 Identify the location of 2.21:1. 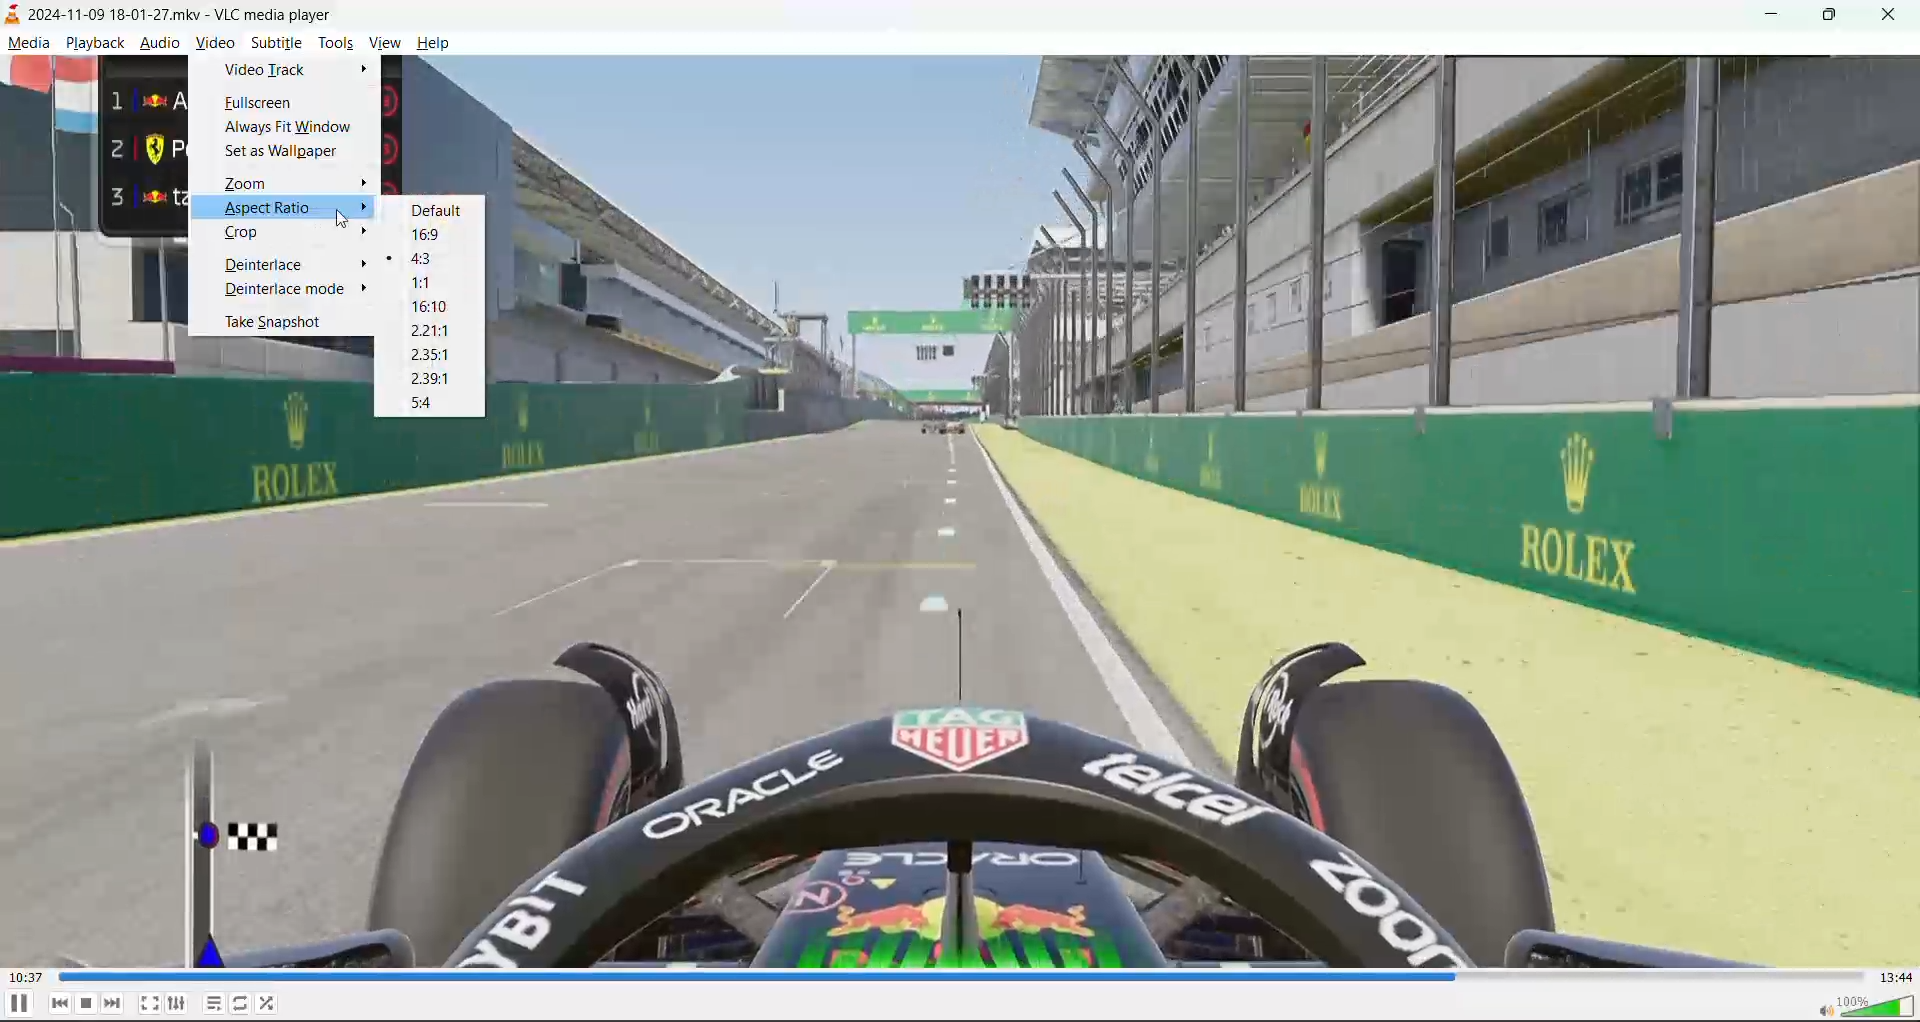
(438, 332).